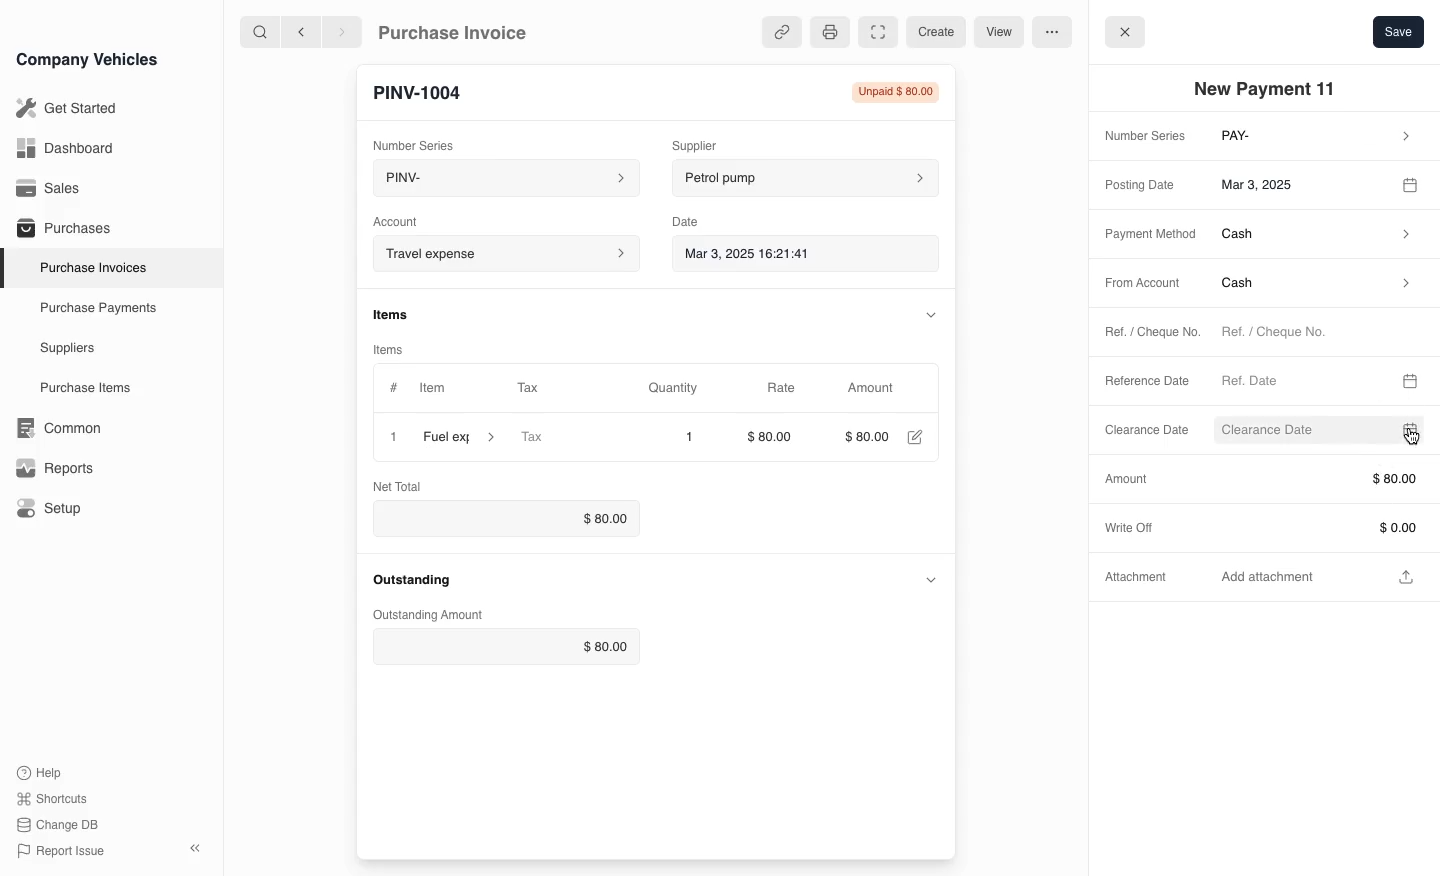  I want to click on ref date, so click(1300, 379).